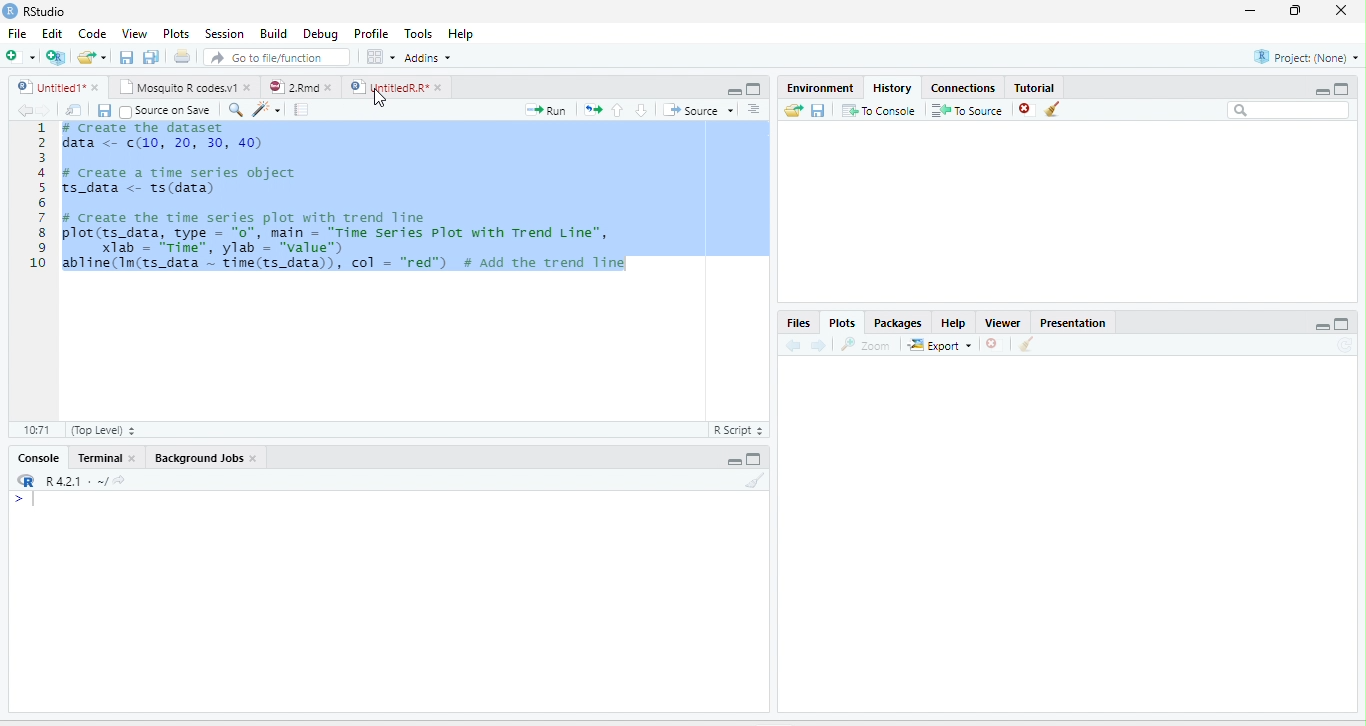  I want to click on Go forward to next source location, so click(44, 110).